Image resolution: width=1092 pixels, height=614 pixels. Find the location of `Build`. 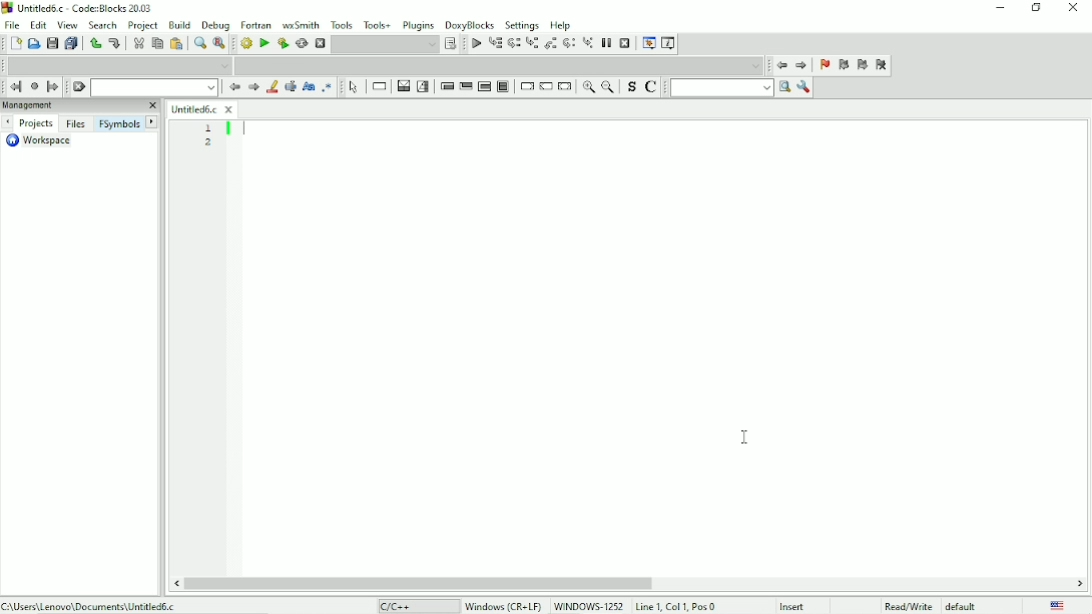

Build is located at coordinates (246, 44).